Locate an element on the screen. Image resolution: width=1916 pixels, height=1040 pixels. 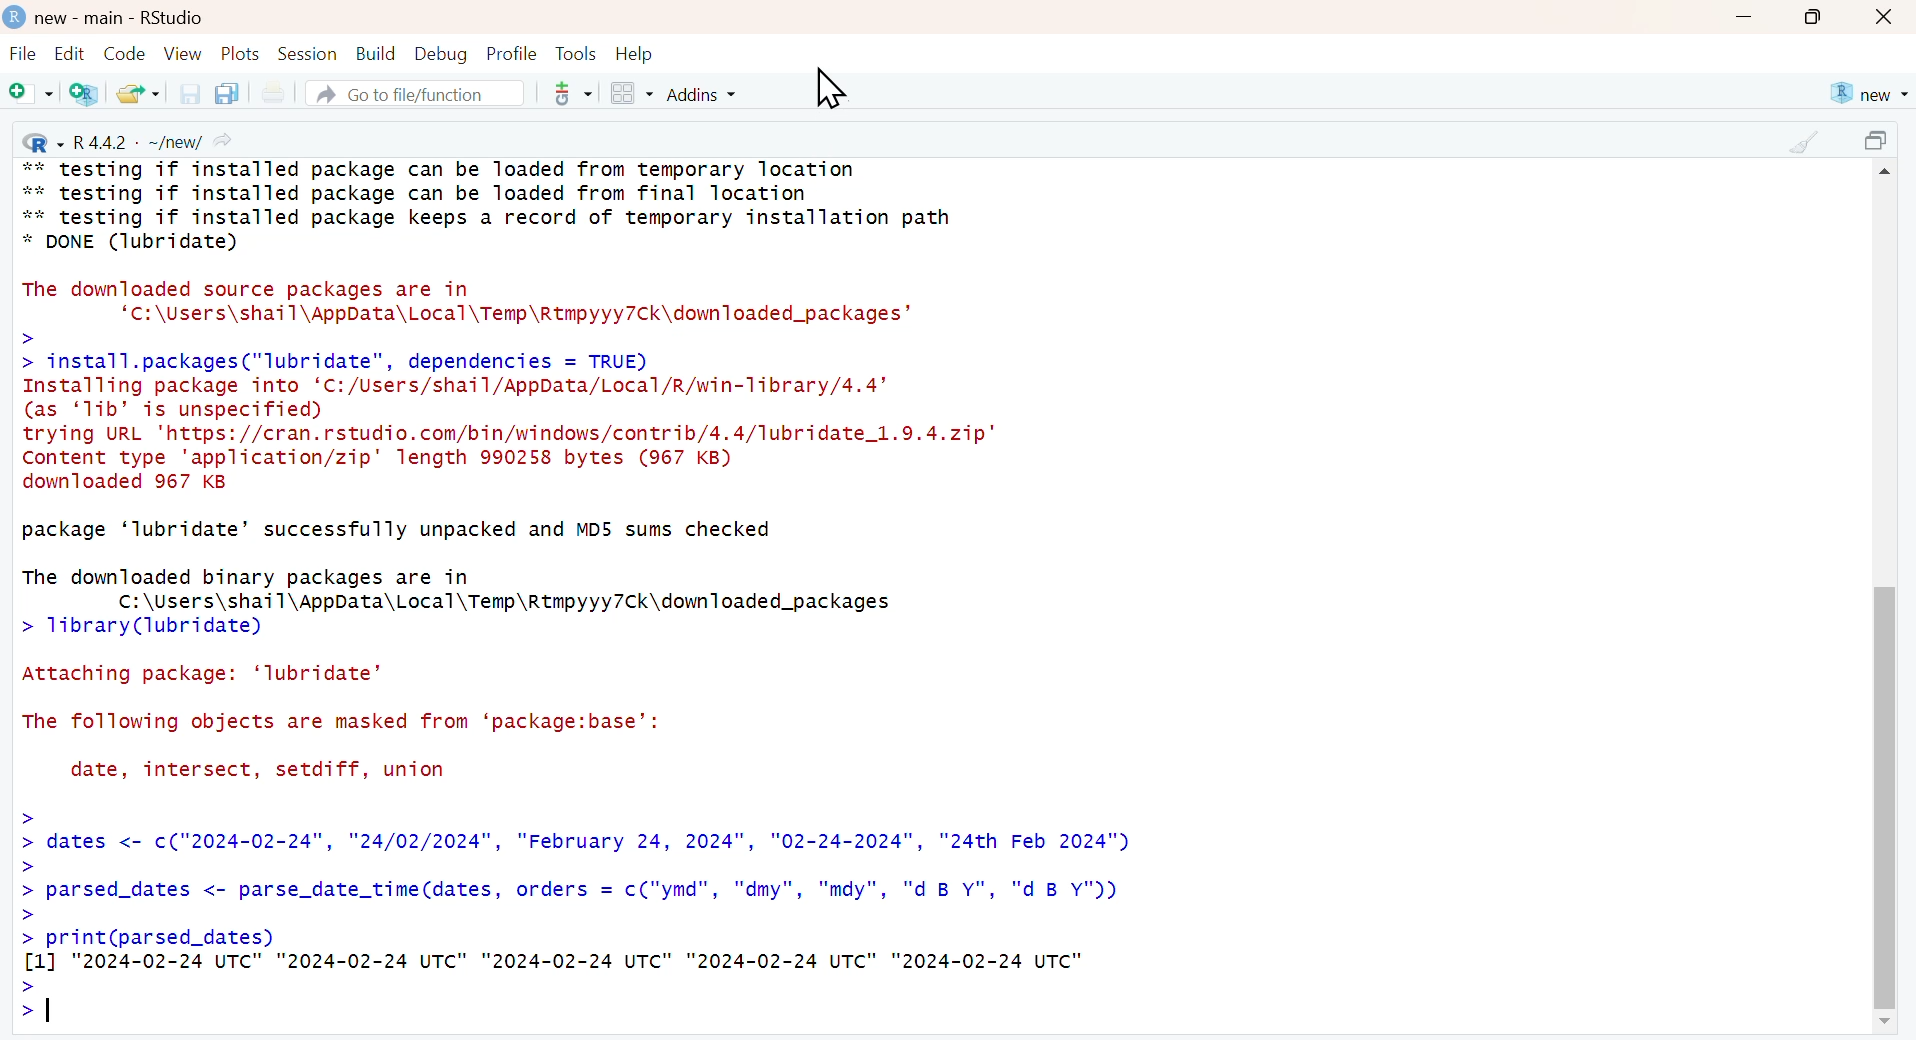
minimize is located at coordinates (1743, 19).